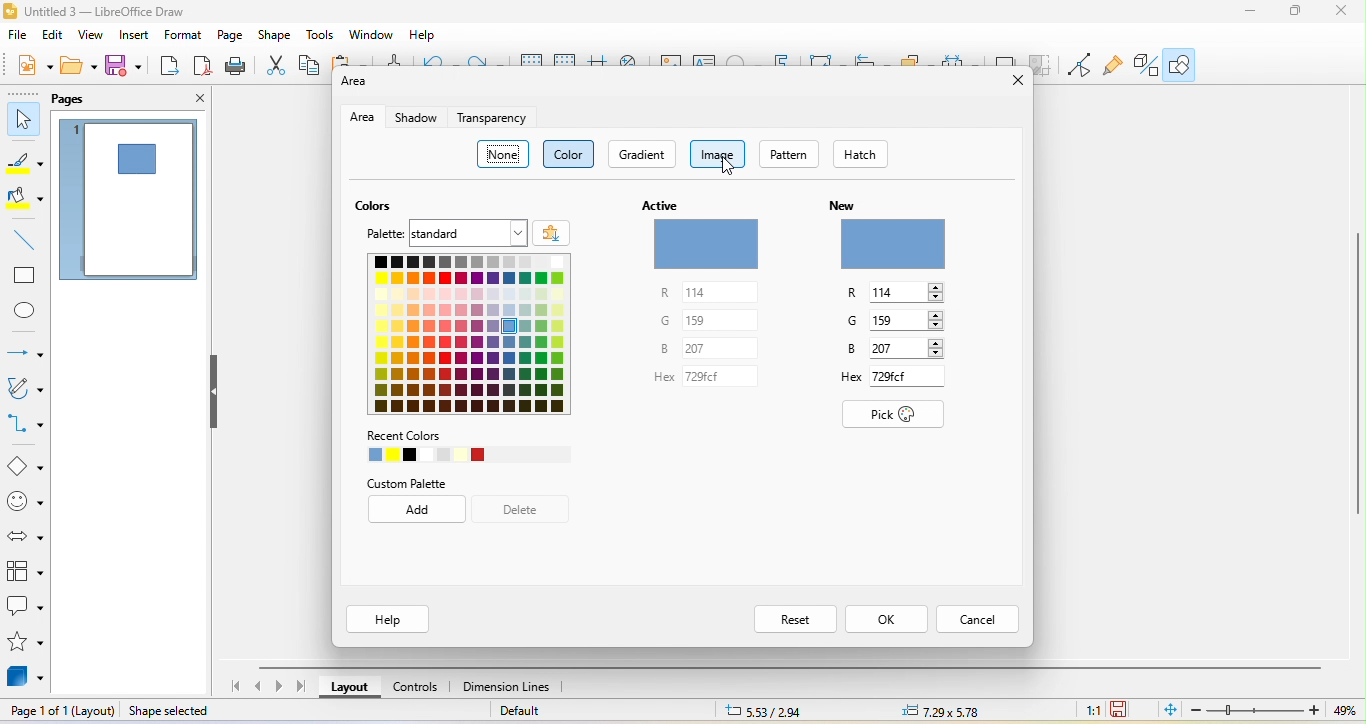 This screenshot has width=1366, height=724. Describe the element at coordinates (349, 688) in the screenshot. I see `layout` at that location.